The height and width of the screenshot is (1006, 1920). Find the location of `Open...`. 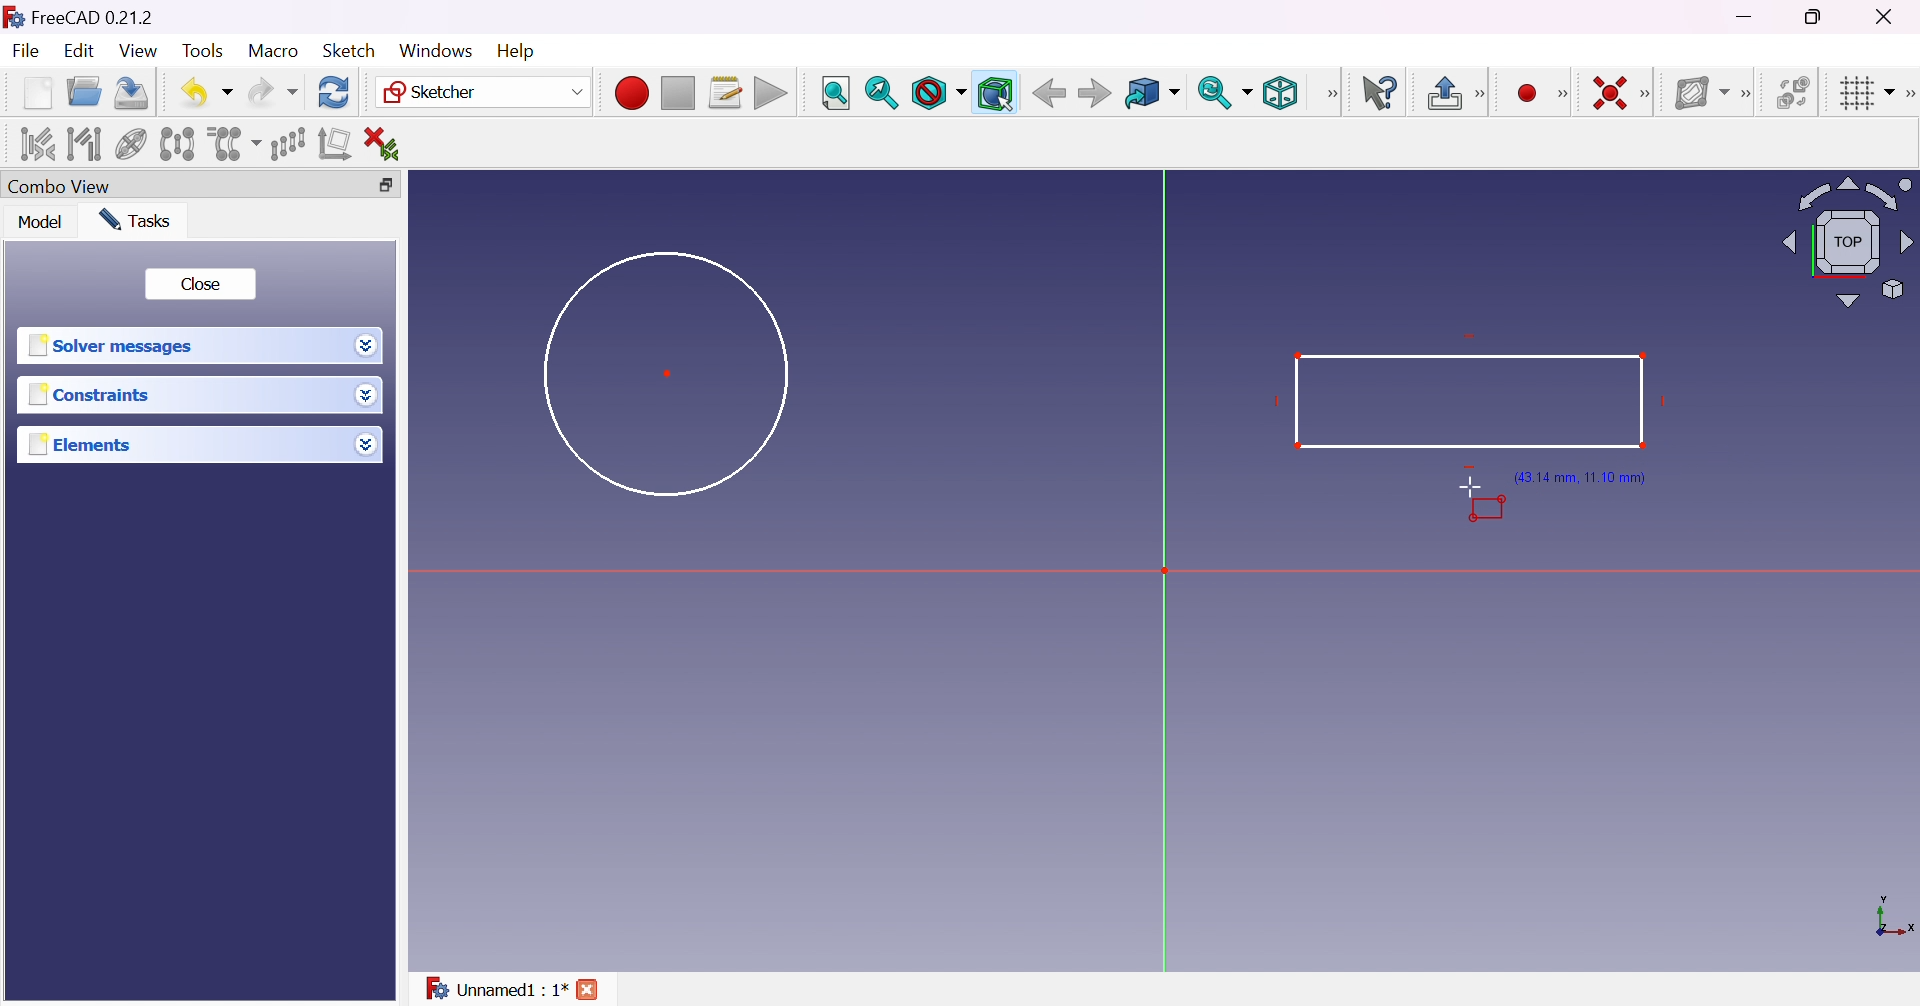

Open... is located at coordinates (83, 93).